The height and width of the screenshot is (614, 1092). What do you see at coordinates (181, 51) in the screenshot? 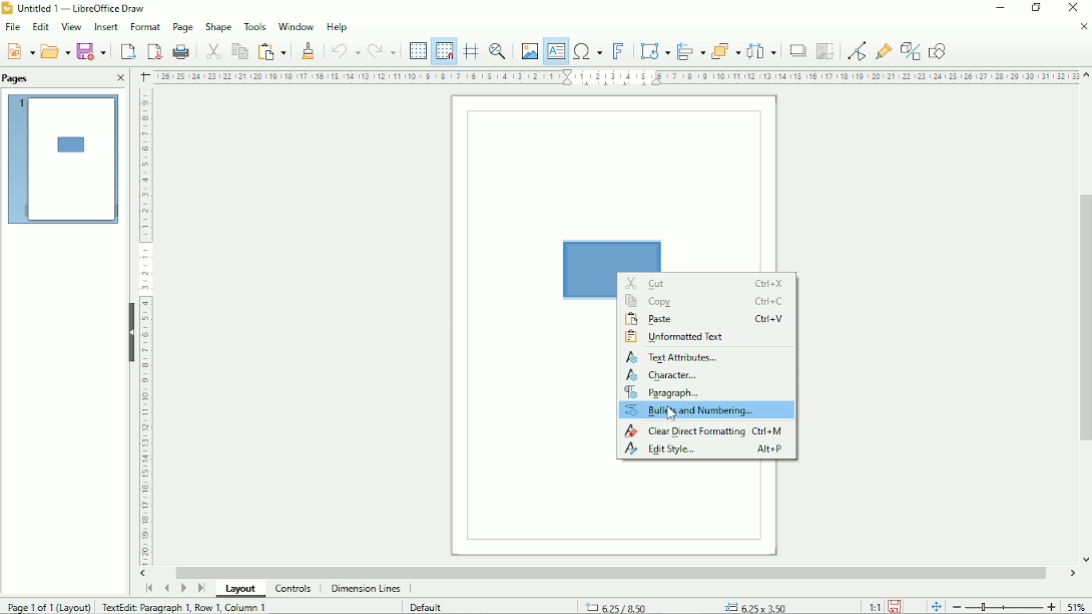
I see `Print` at bounding box center [181, 51].